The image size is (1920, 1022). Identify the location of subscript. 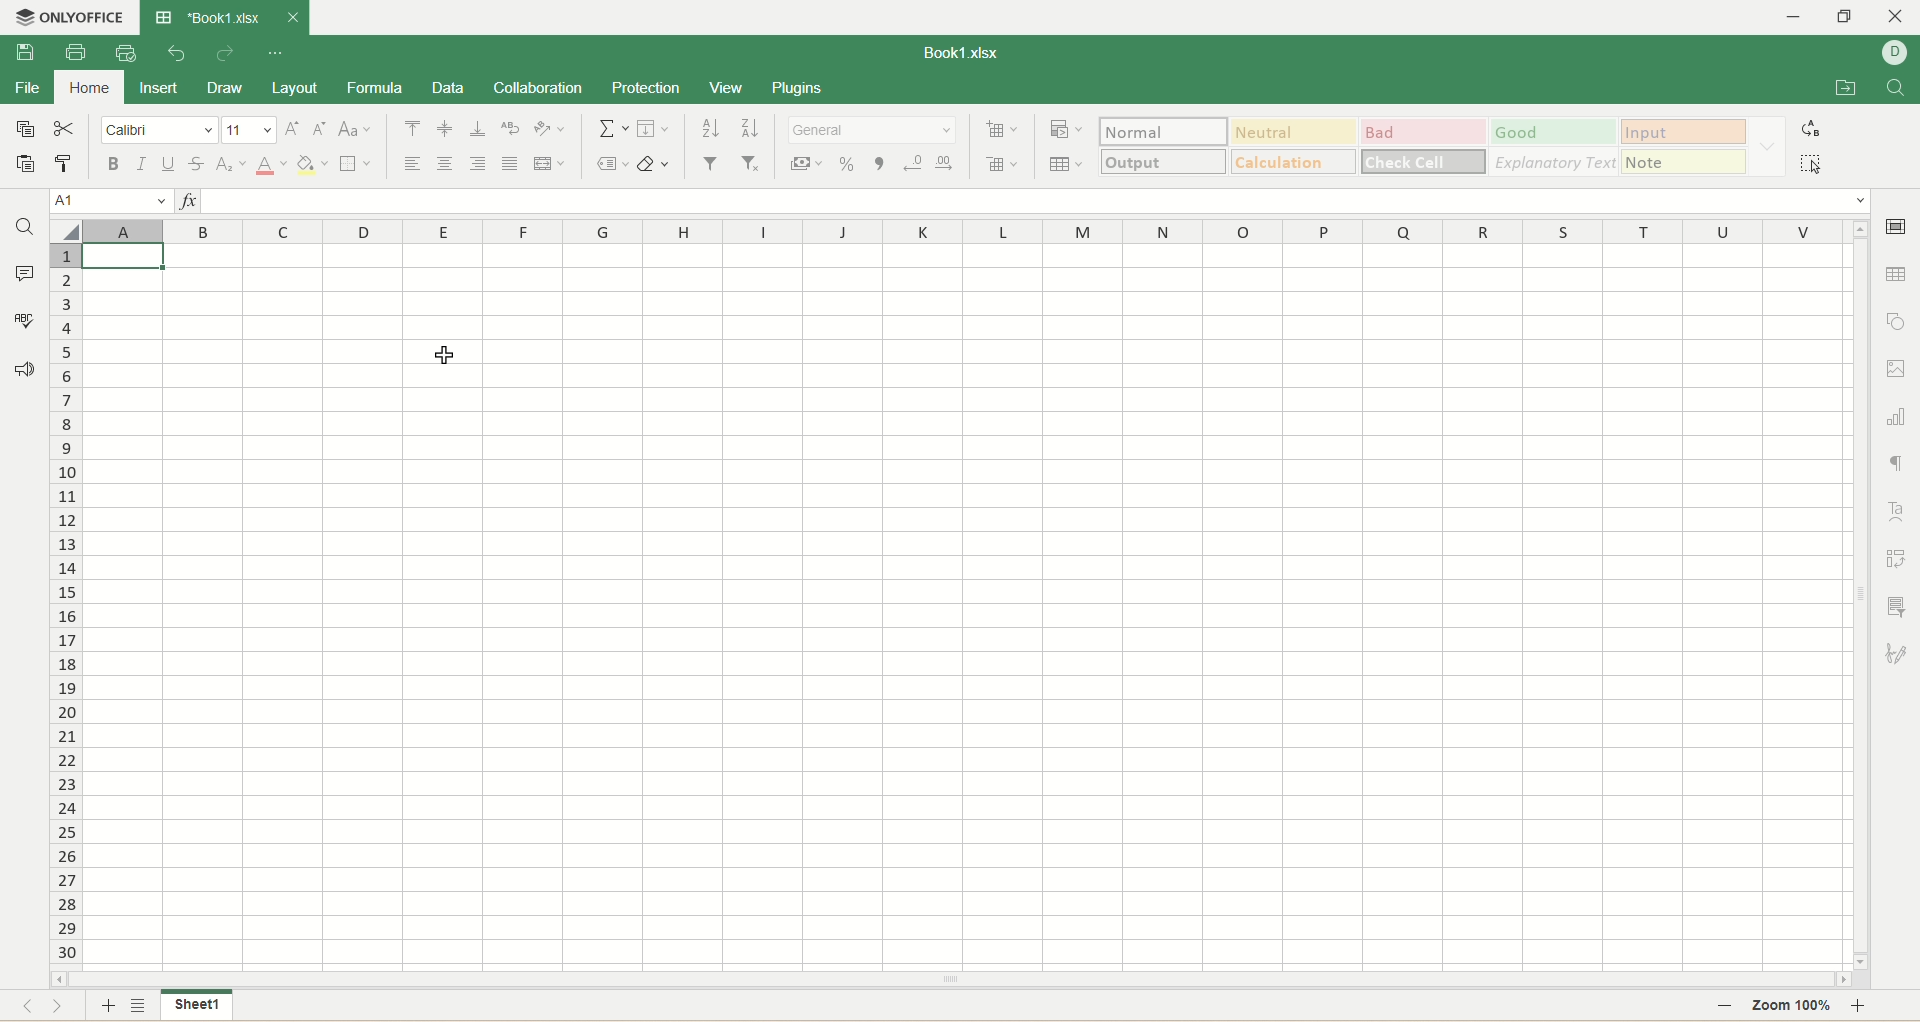
(234, 166).